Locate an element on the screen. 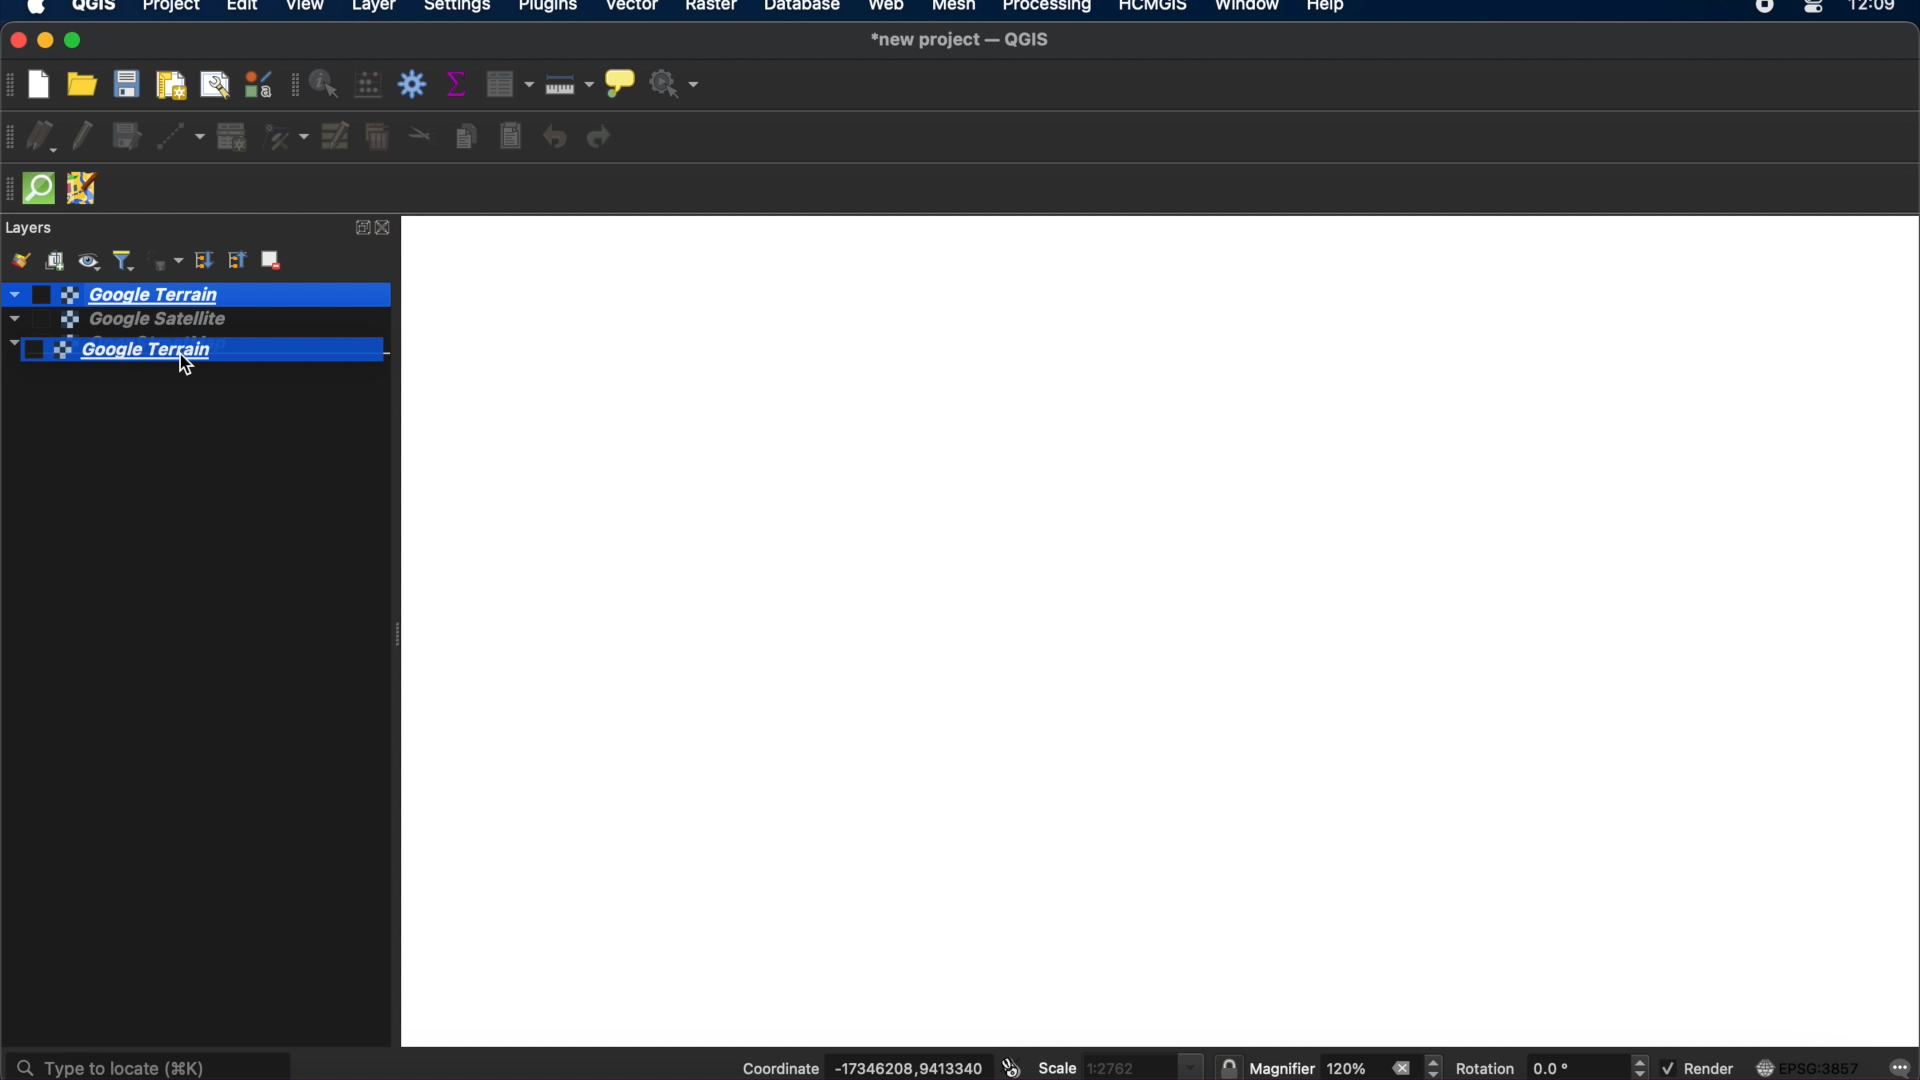 This screenshot has height=1080, width=1920. open attribute table is located at coordinates (513, 85).